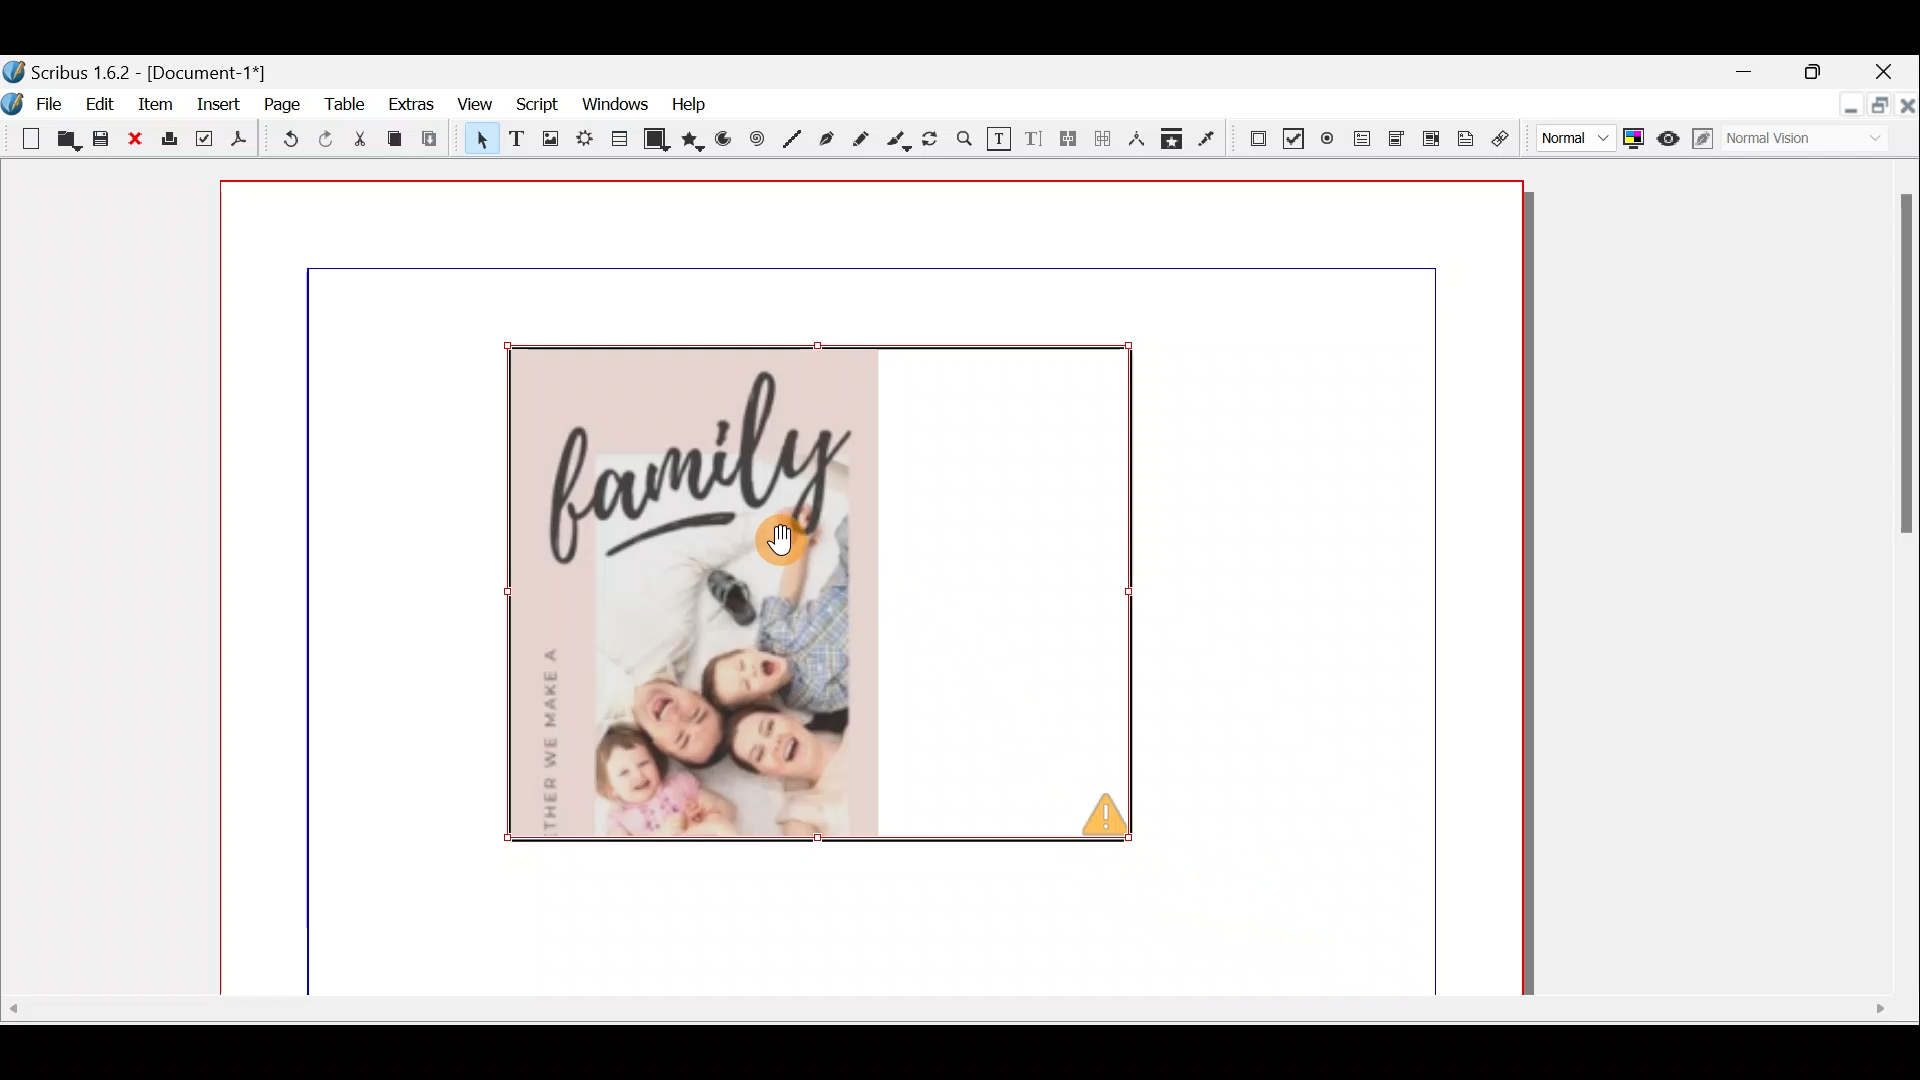  Describe the element at coordinates (1070, 137) in the screenshot. I see `Link text frames` at that location.